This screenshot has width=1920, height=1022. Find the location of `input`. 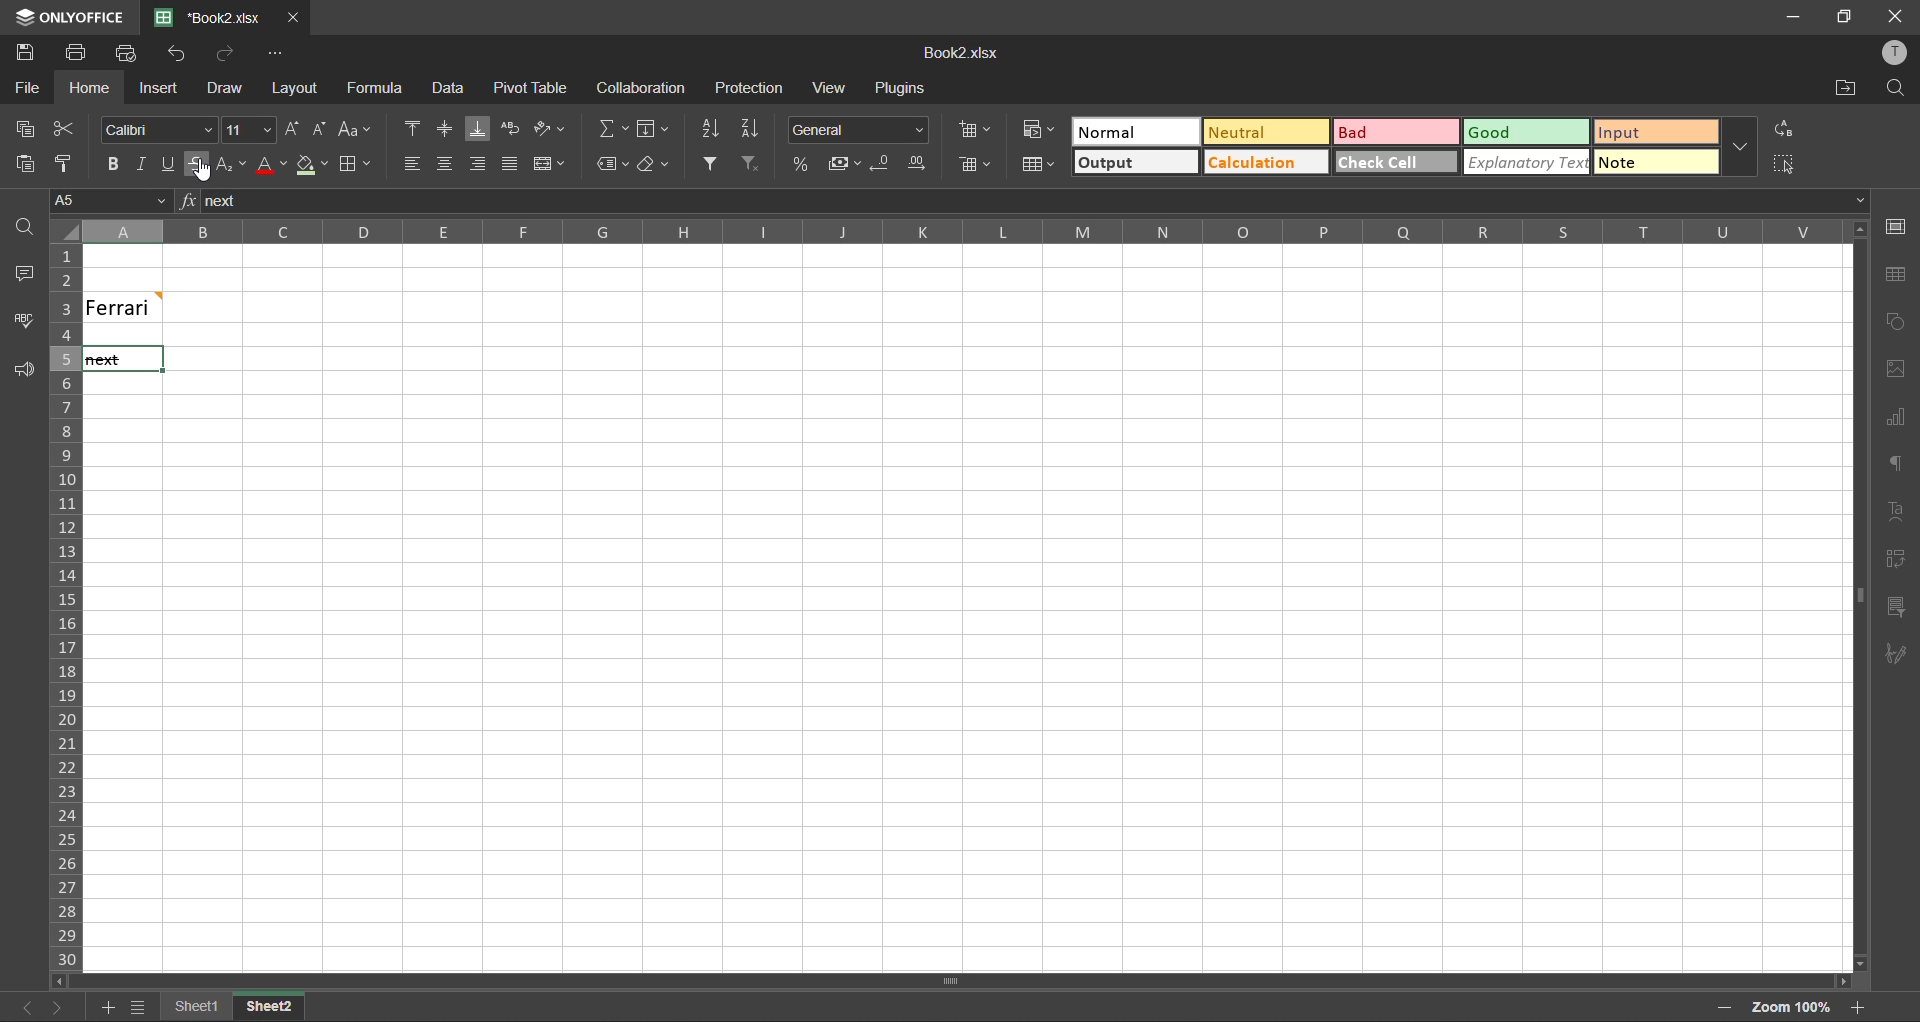

input is located at coordinates (1652, 130).